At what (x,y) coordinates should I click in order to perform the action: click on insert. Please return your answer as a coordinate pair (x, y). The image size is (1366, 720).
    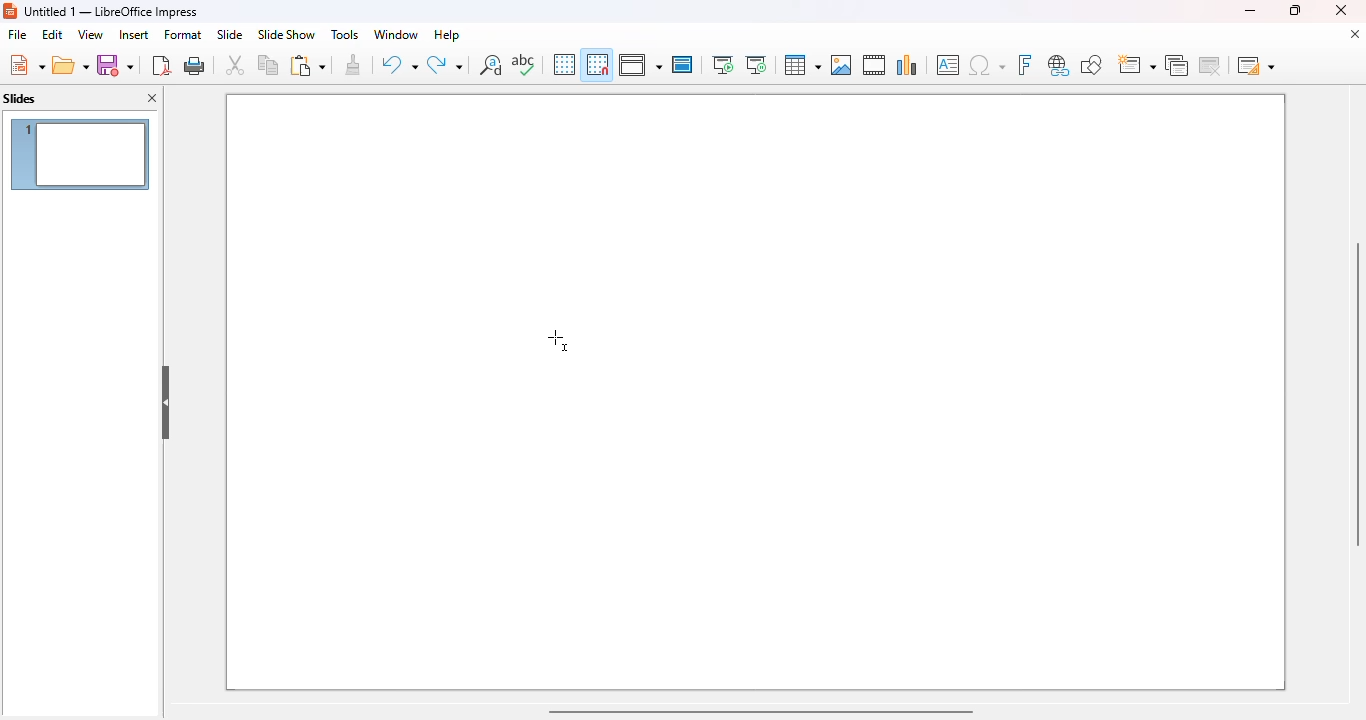
    Looking at the image, I should click on (134, 35).